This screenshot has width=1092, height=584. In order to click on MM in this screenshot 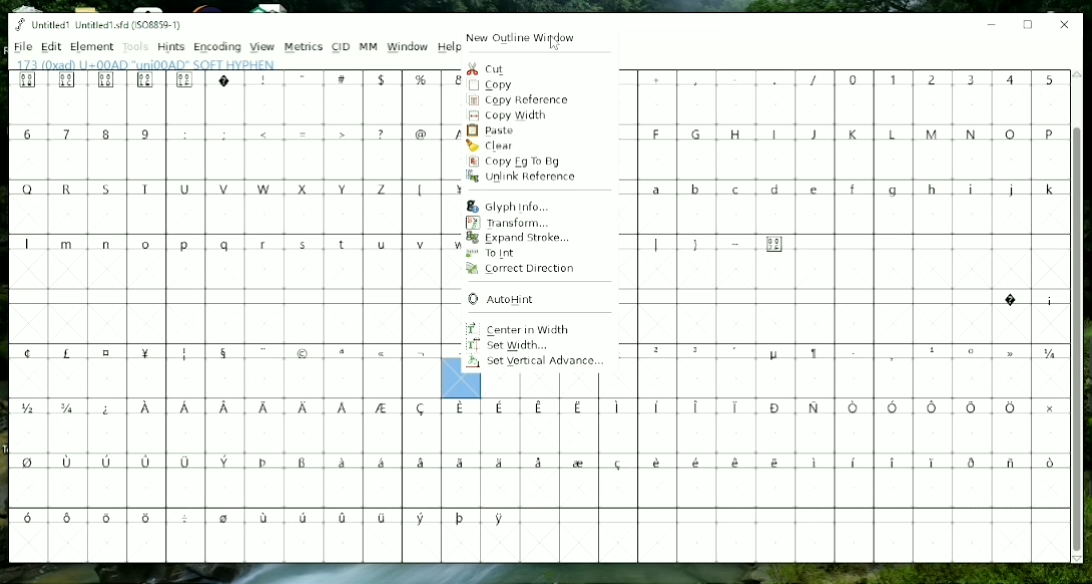, I will do `click(368, 46)`.